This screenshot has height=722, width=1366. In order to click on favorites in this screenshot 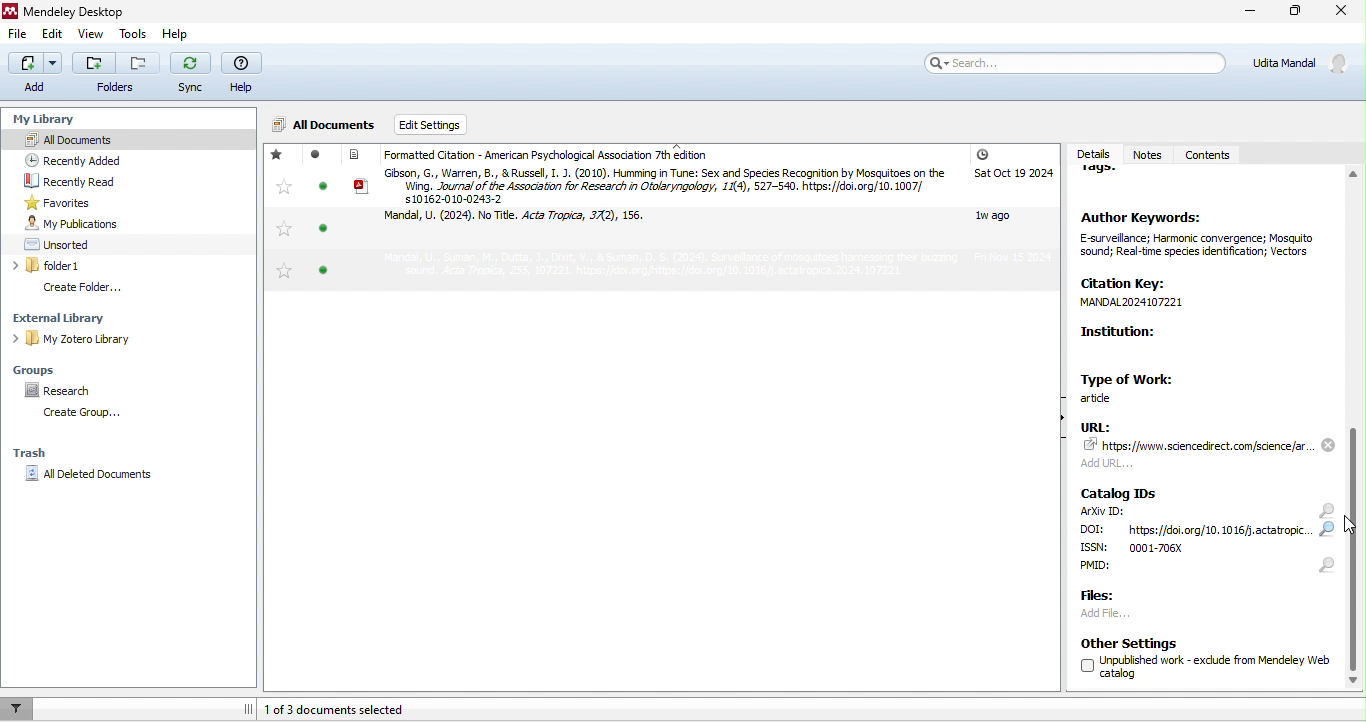, I will do `click(59, 202)`.